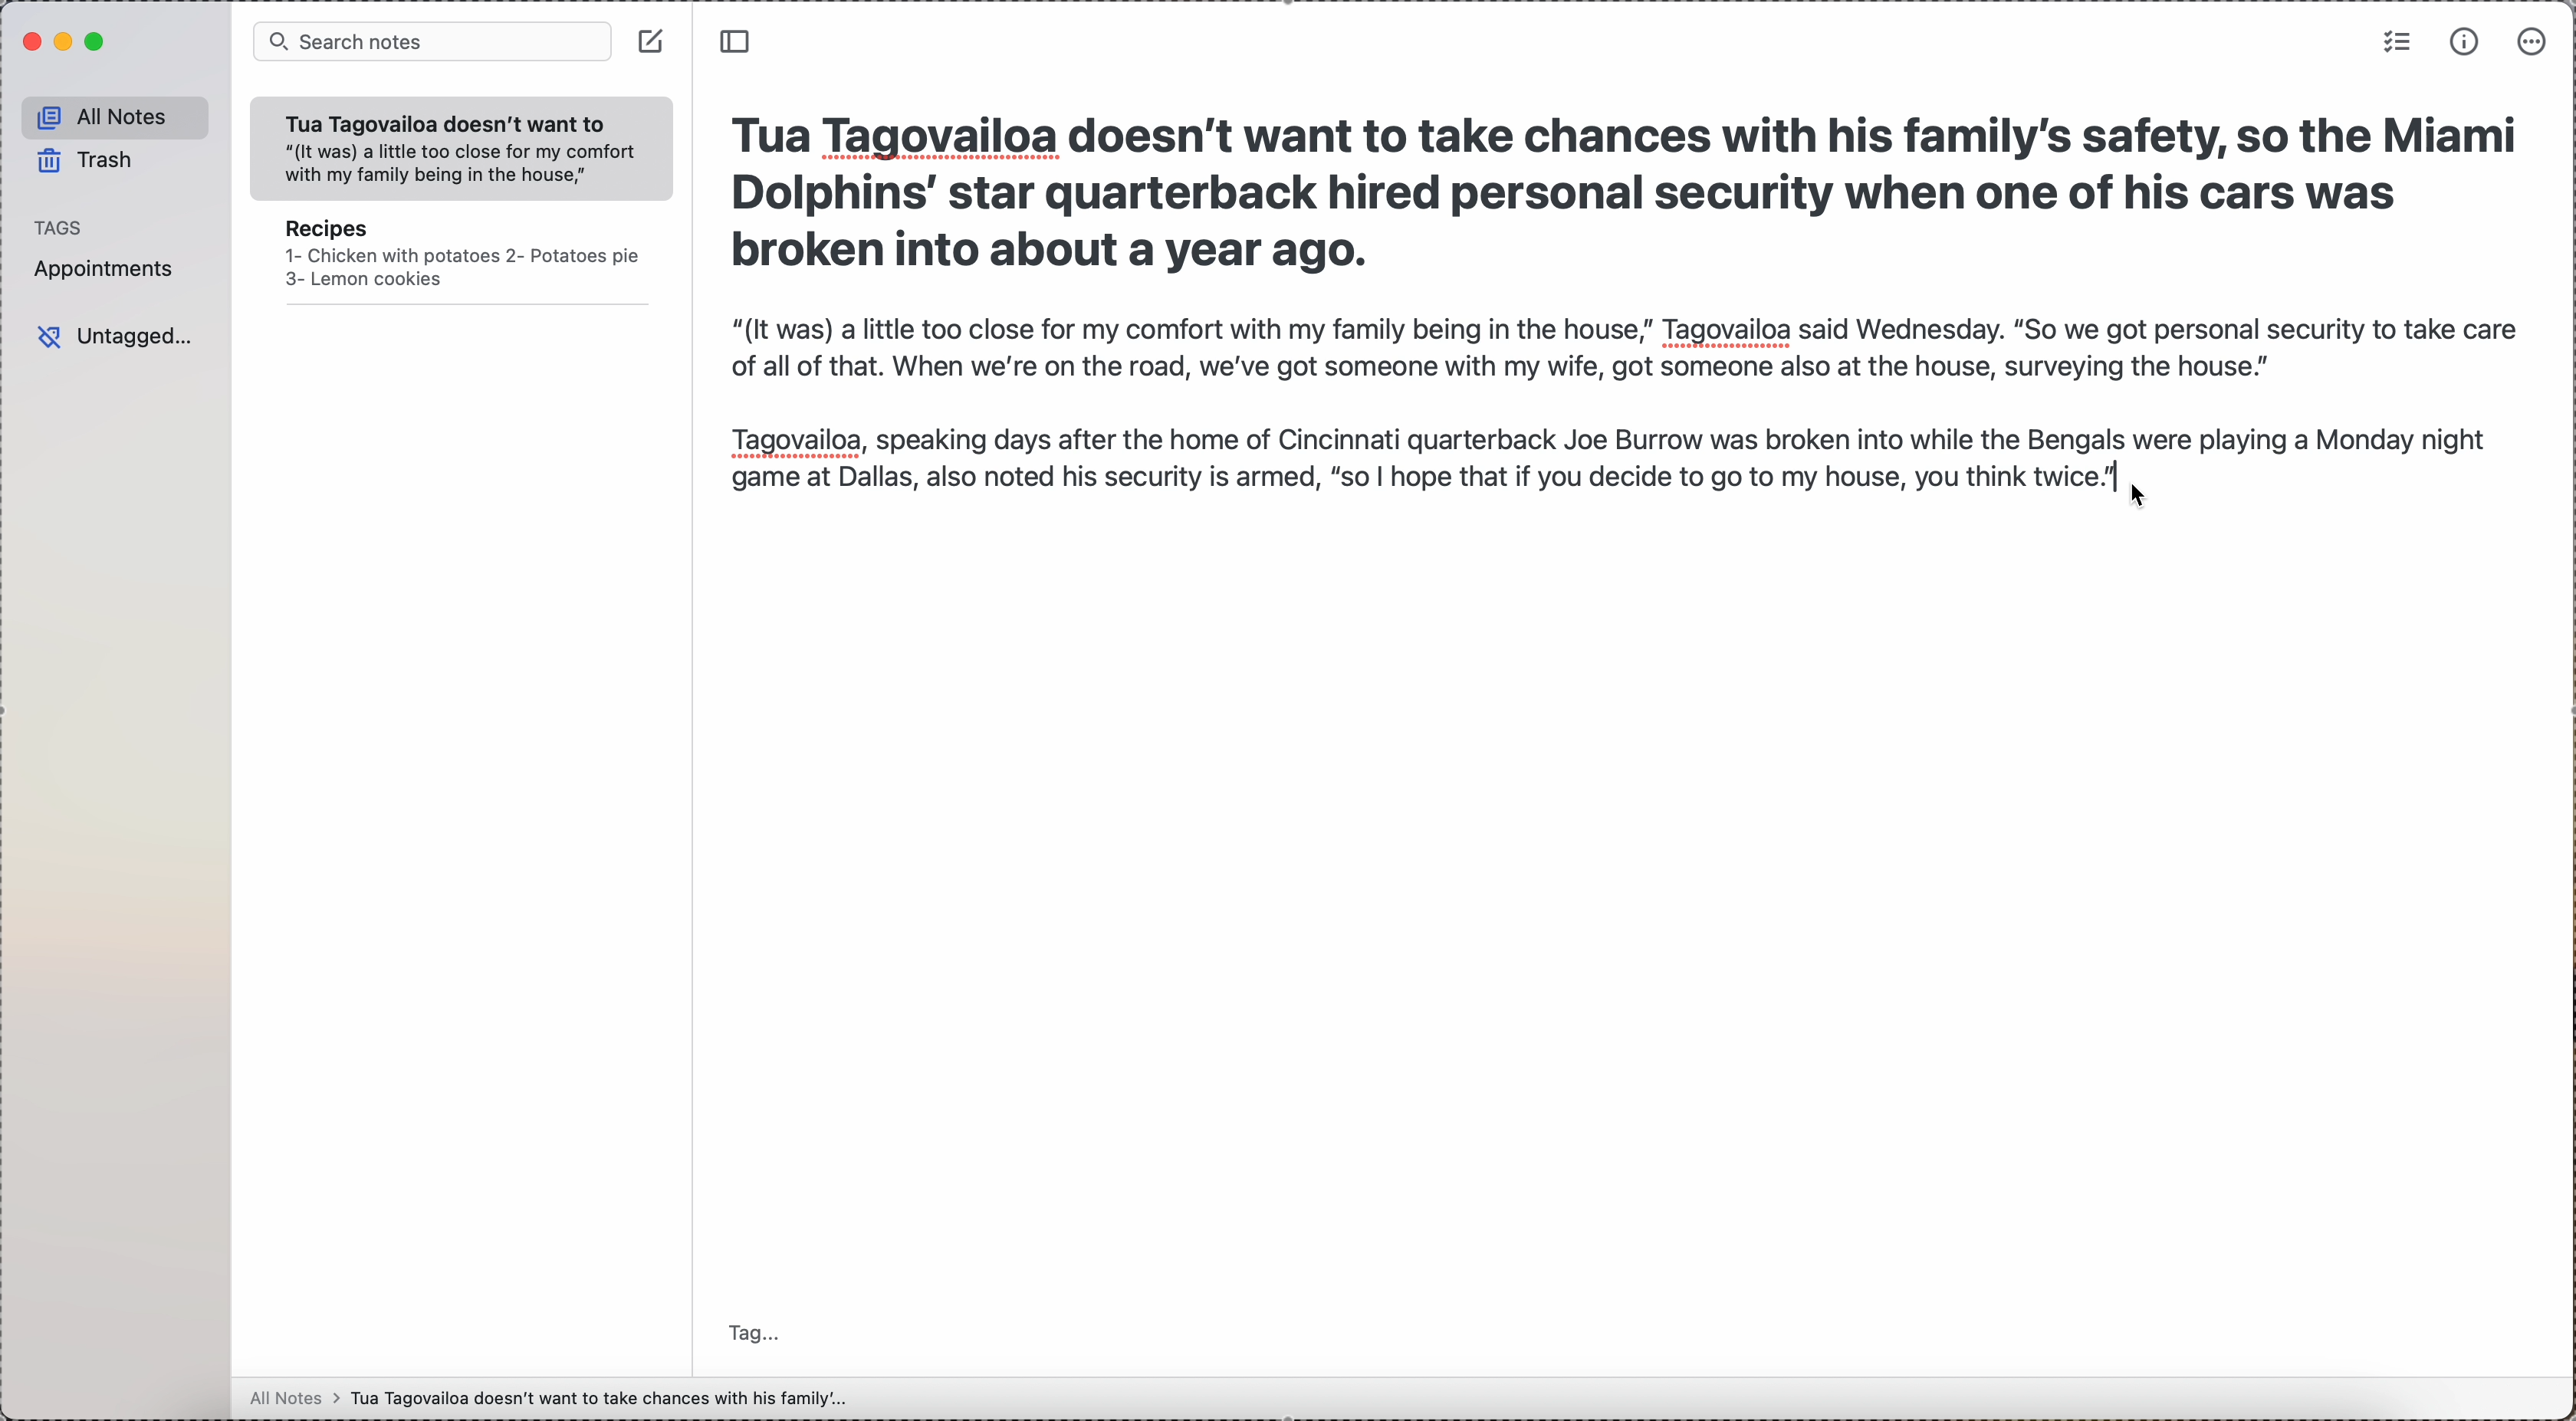  What do you see at coordinates (87, 161) in the screenshot?
I see `trash` at bounding box center [87, 161].